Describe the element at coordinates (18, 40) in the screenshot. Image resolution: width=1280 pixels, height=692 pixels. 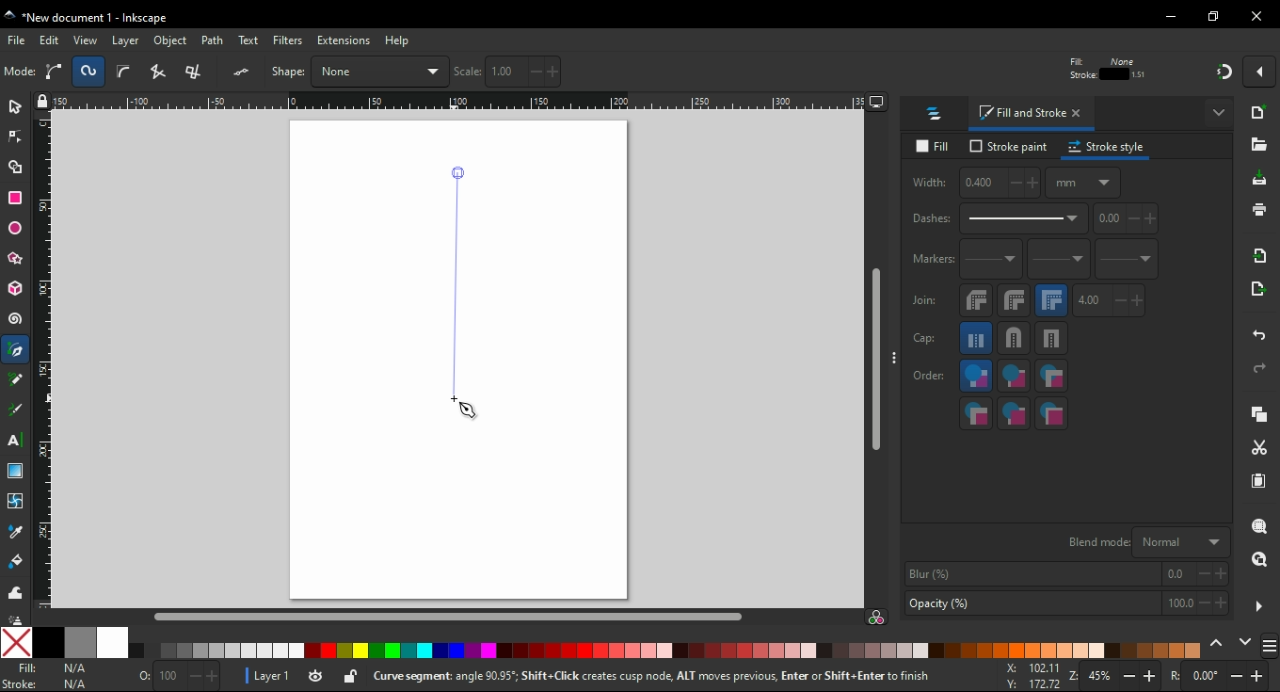
I see `file` at that location.